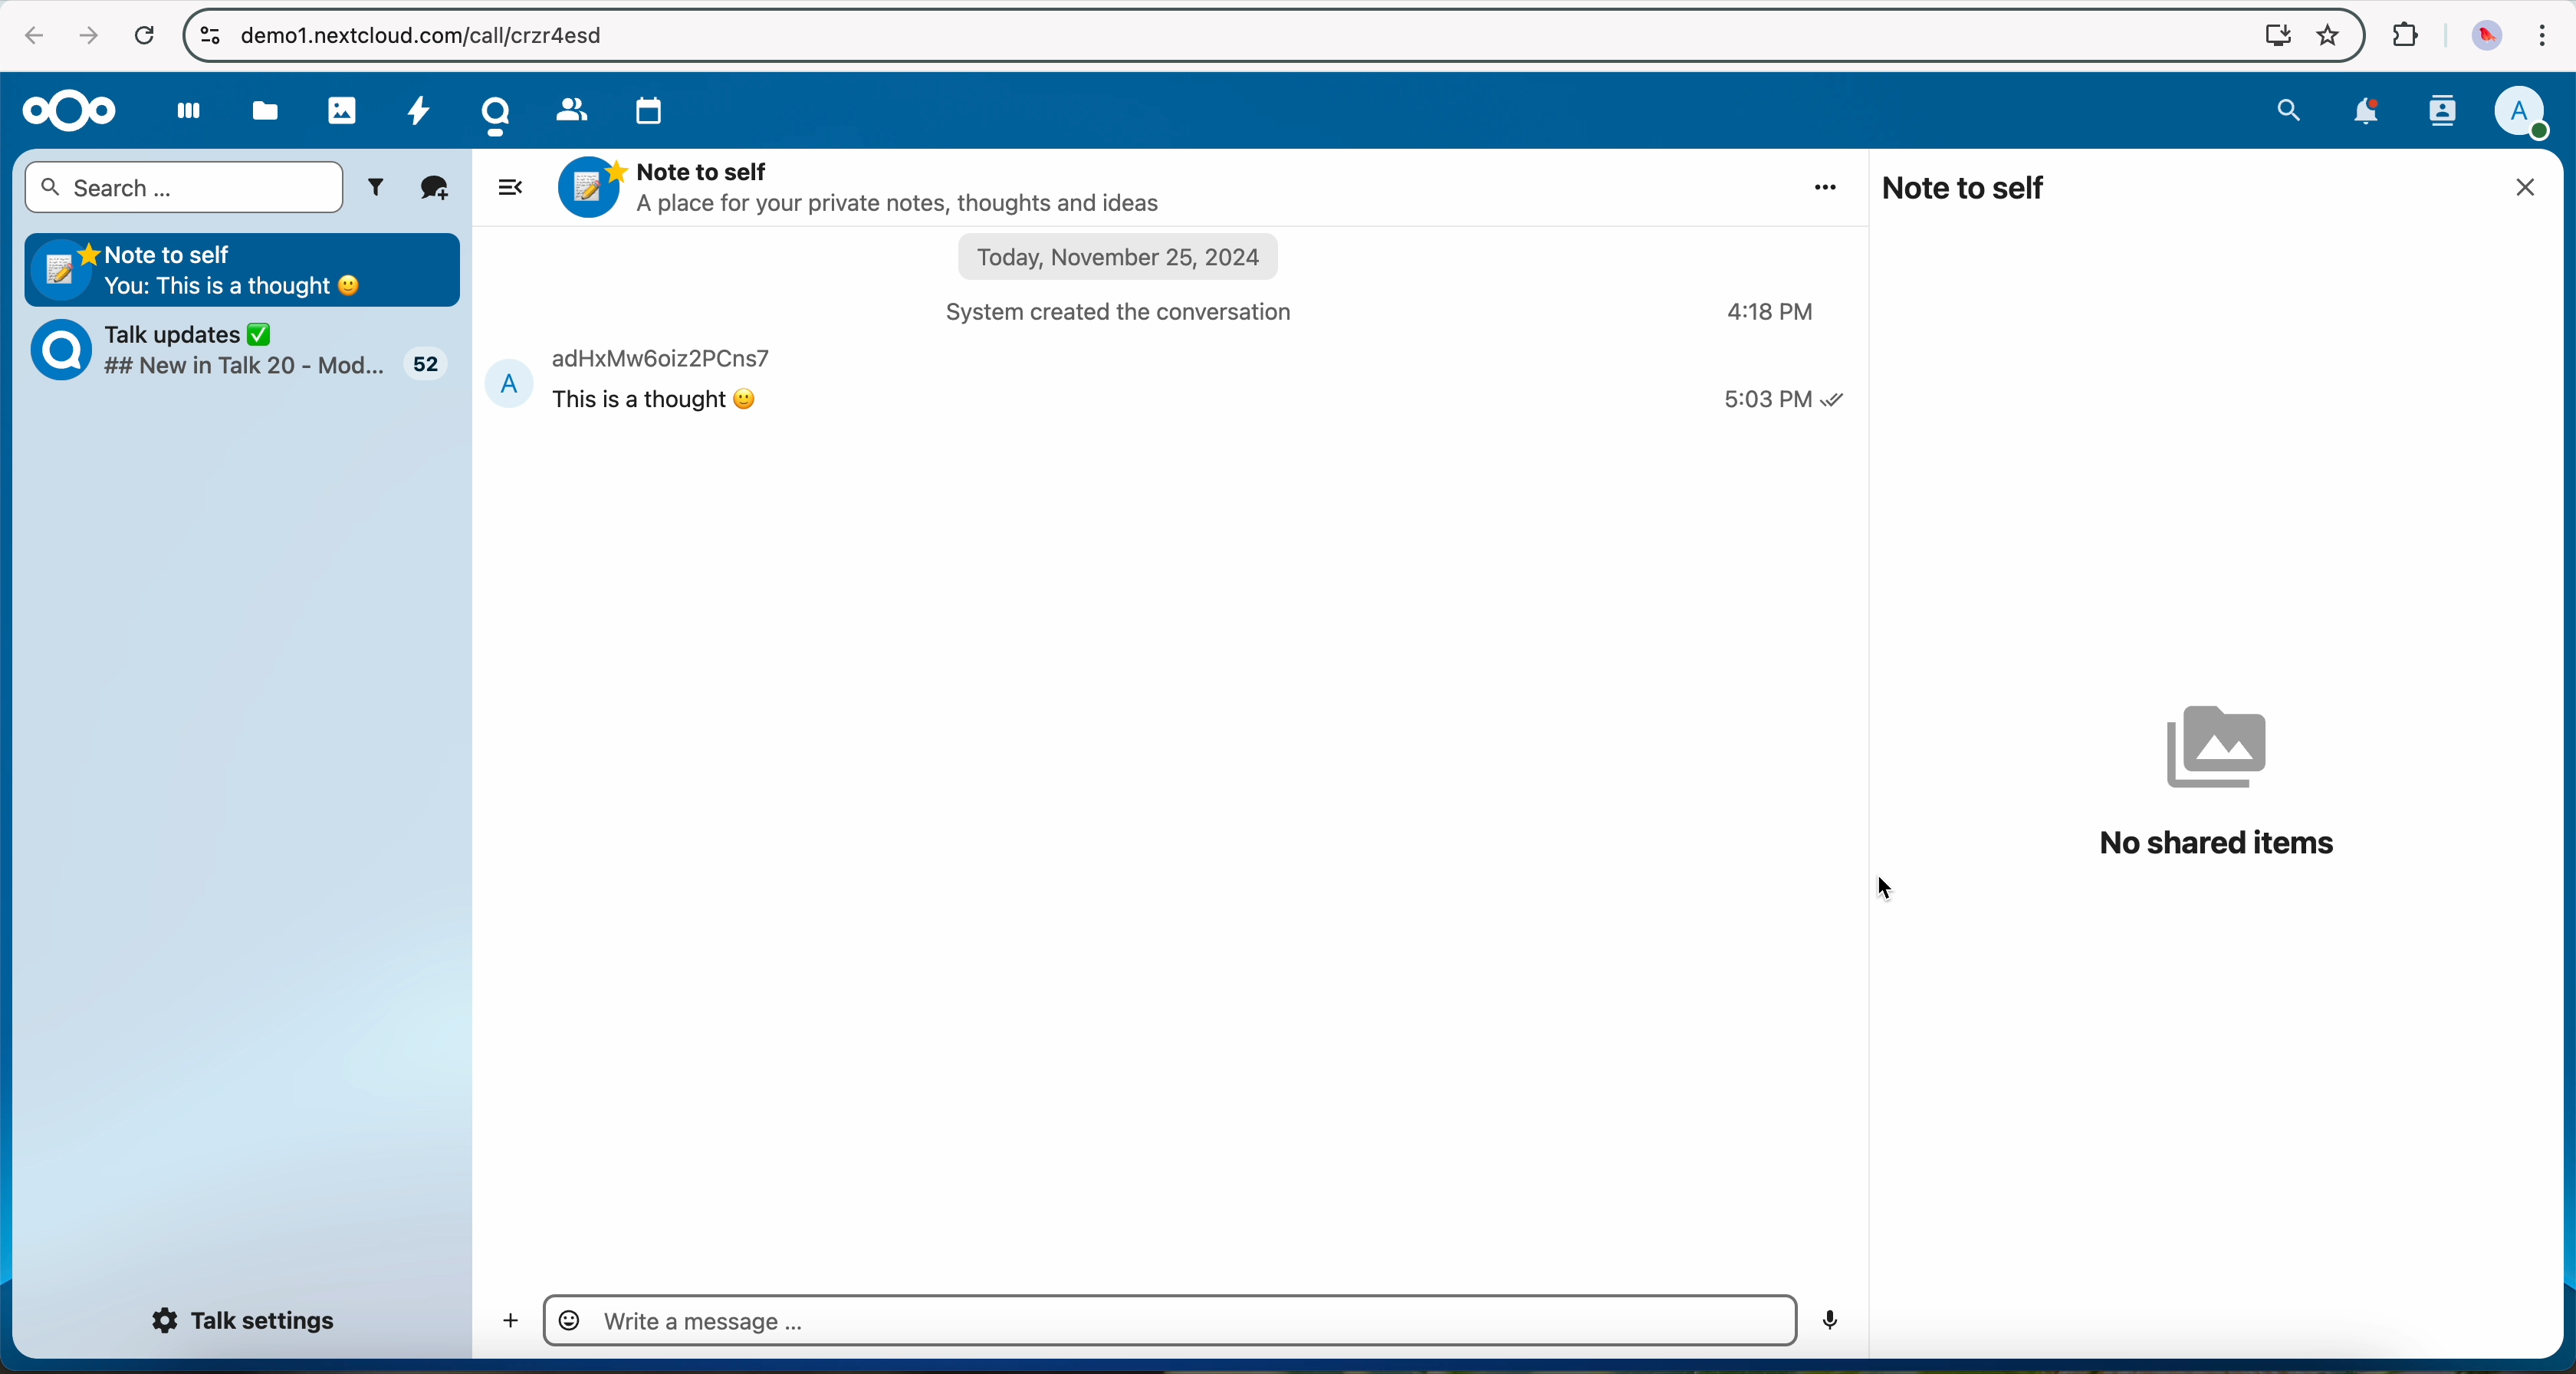  I want to click on system created the conversation, so click(1135, 311).